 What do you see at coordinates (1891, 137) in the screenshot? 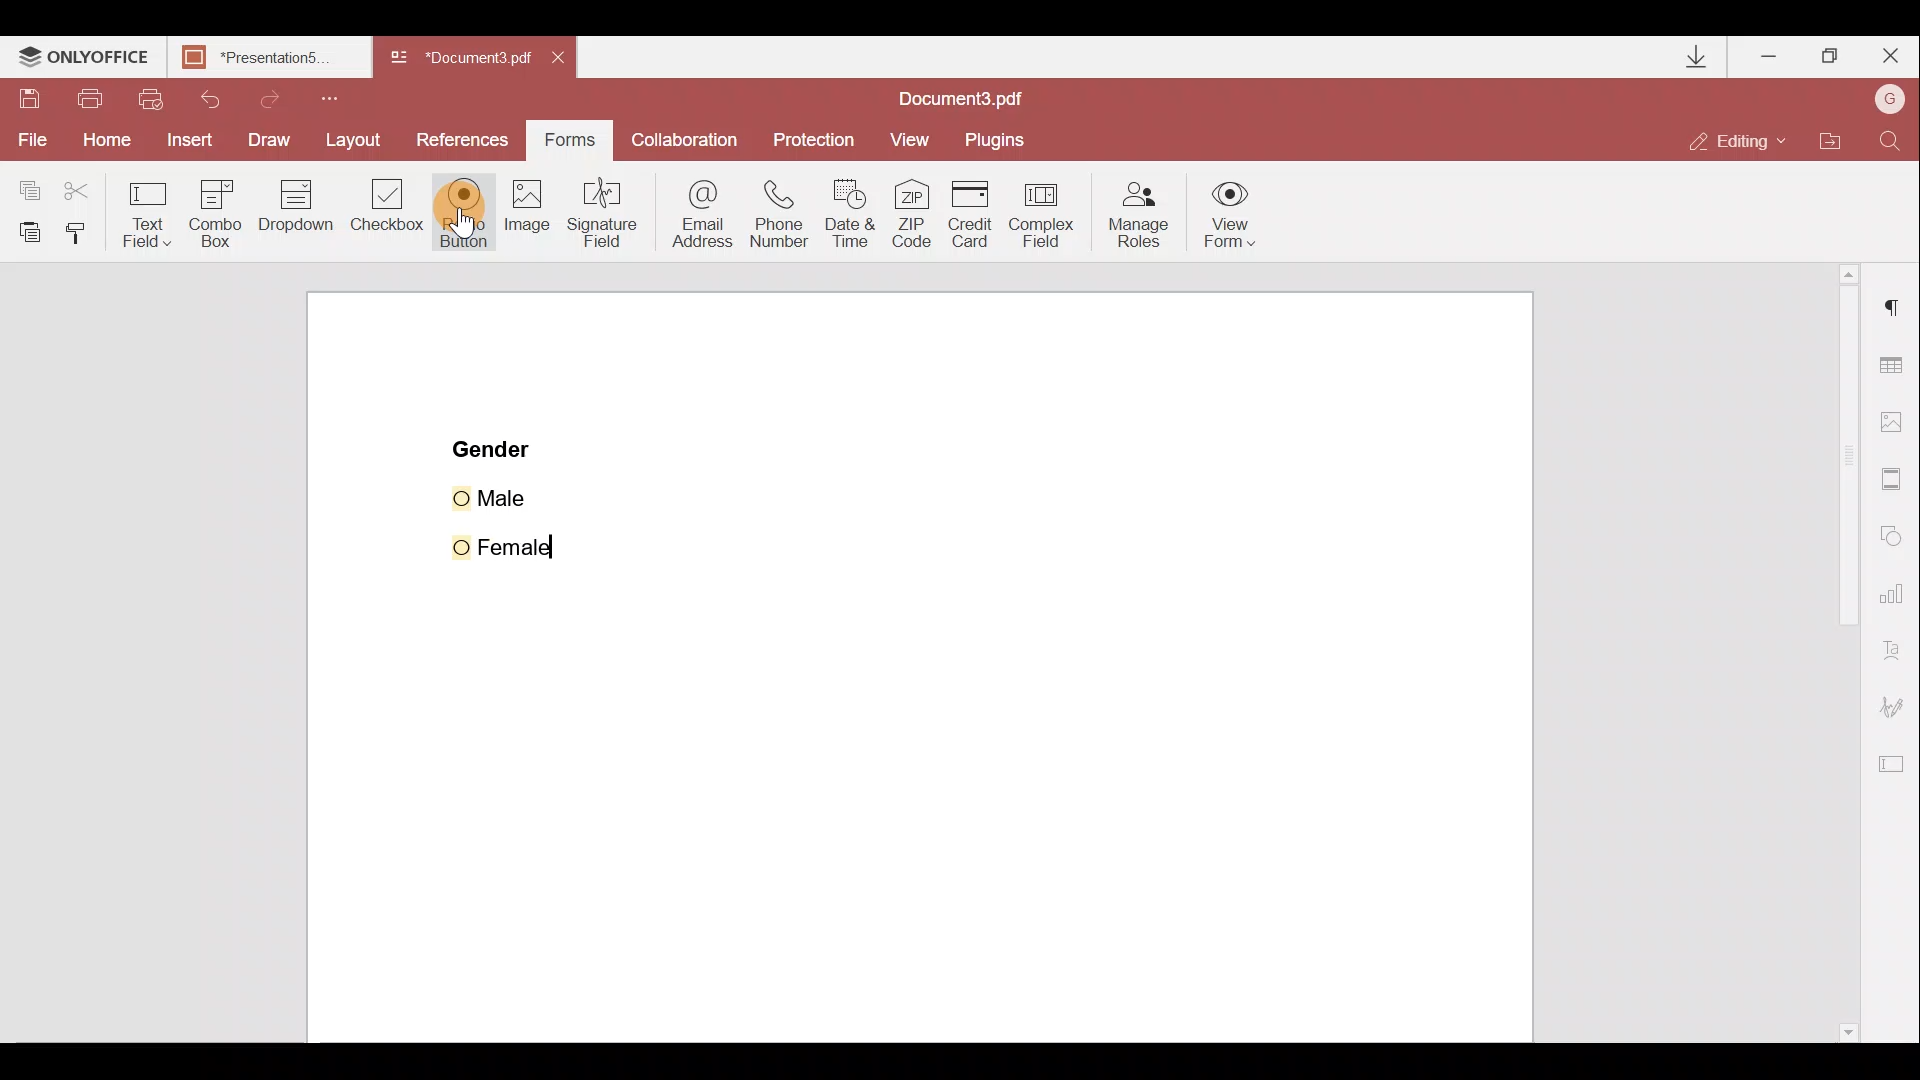
I see `Find` at bounding box center [1891, 137].